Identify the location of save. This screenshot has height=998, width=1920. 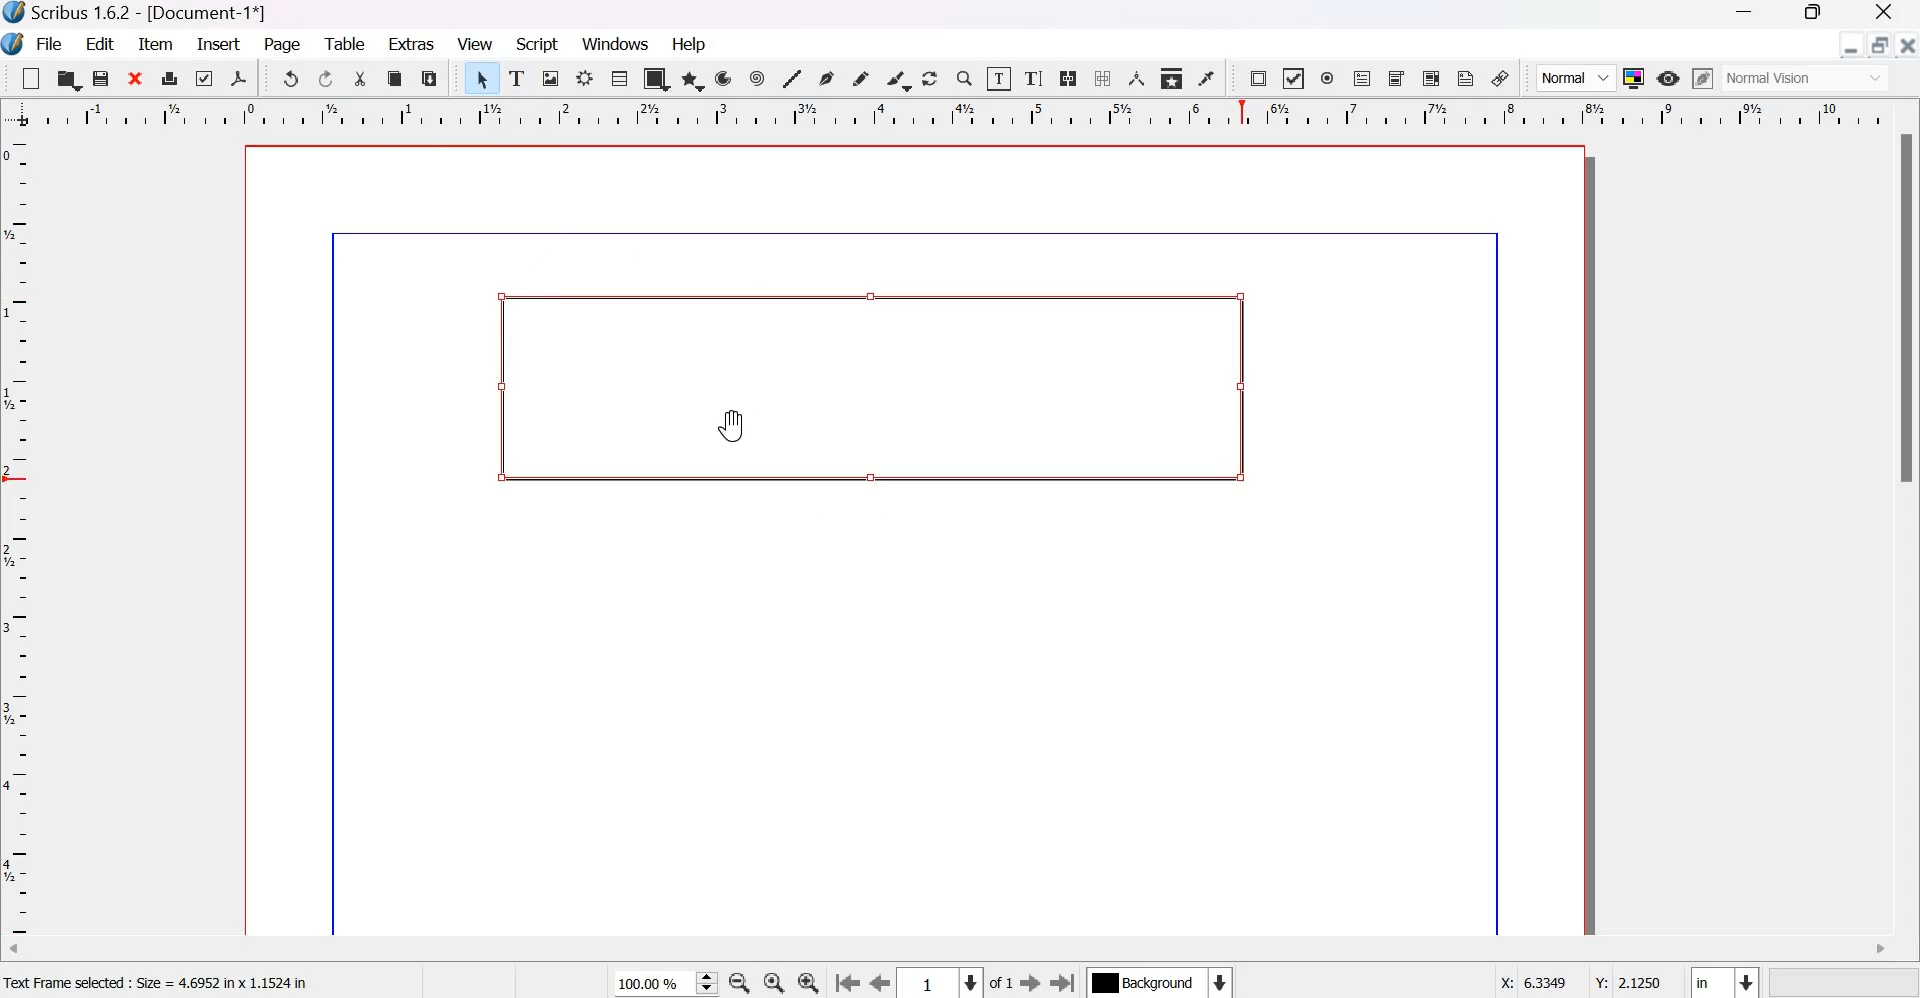
(102, 78).